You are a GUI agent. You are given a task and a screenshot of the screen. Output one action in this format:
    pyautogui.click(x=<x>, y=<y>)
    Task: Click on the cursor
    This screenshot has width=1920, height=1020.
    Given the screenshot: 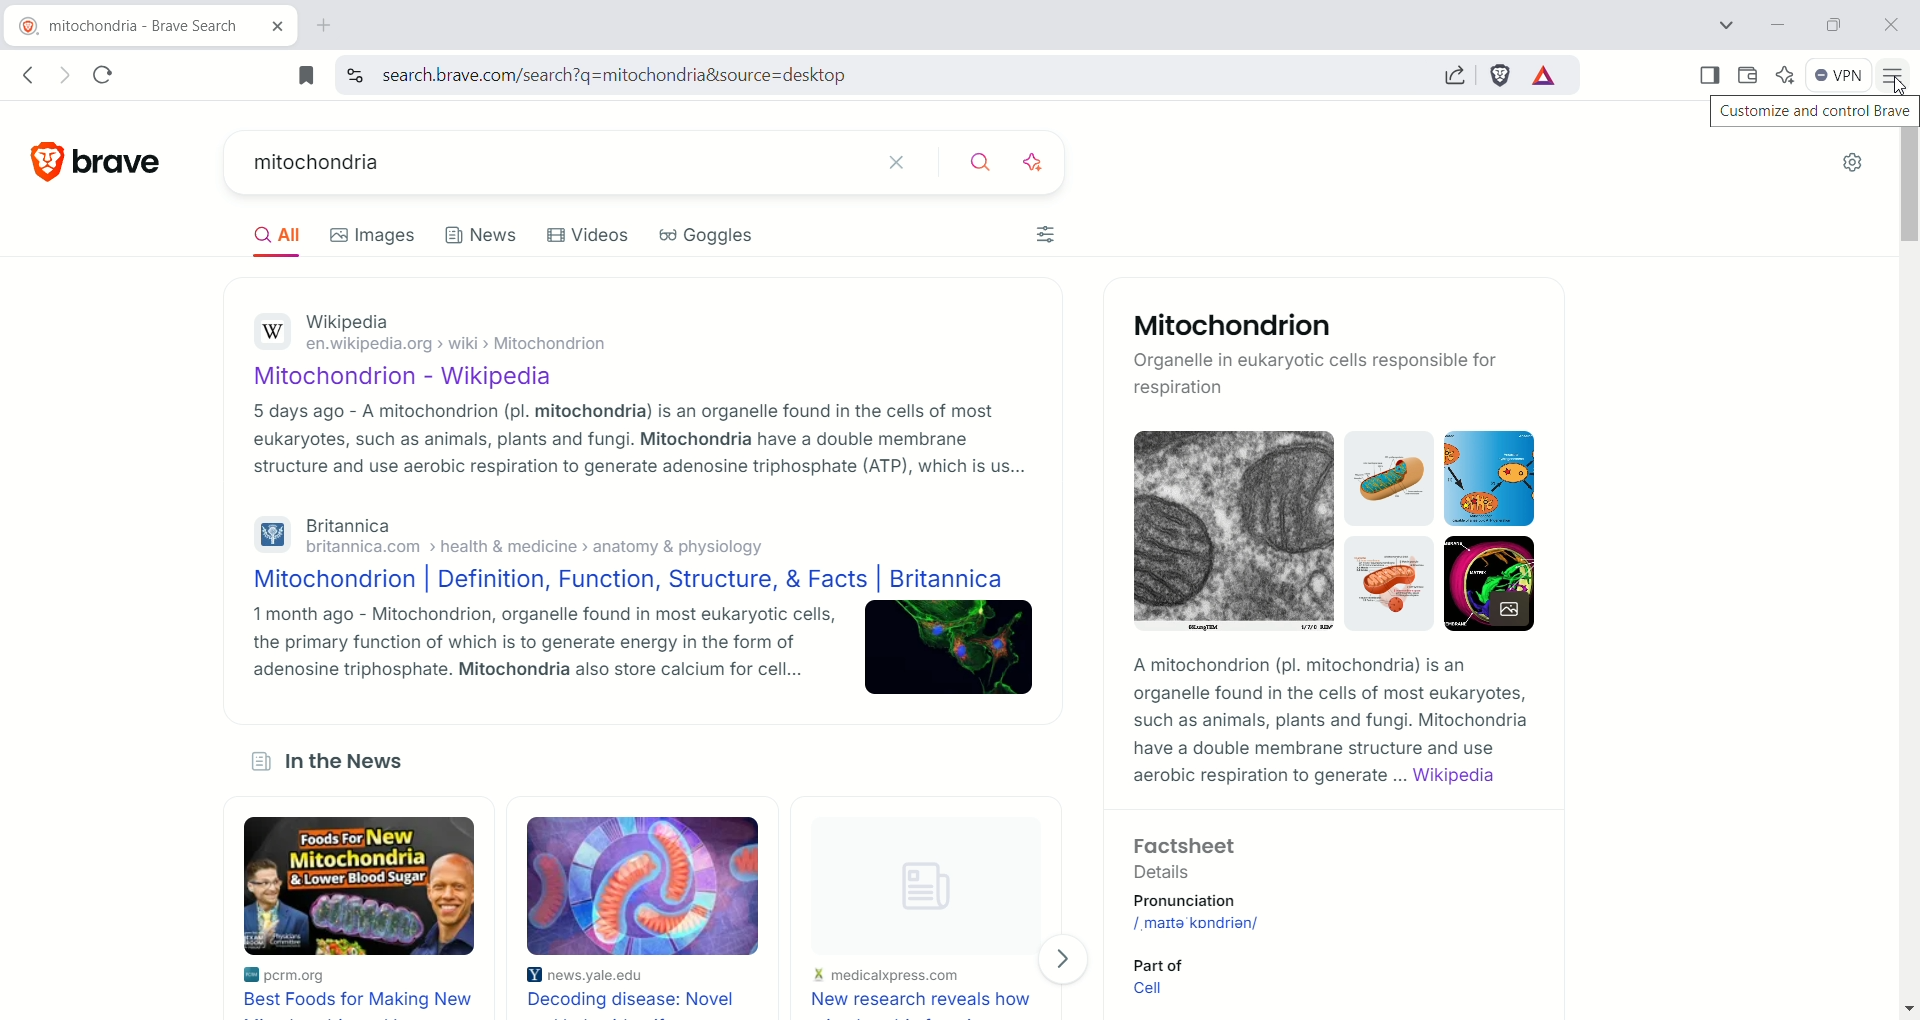 What is the action you would take?
    pyautogui.click(x=1900, y=83)
    